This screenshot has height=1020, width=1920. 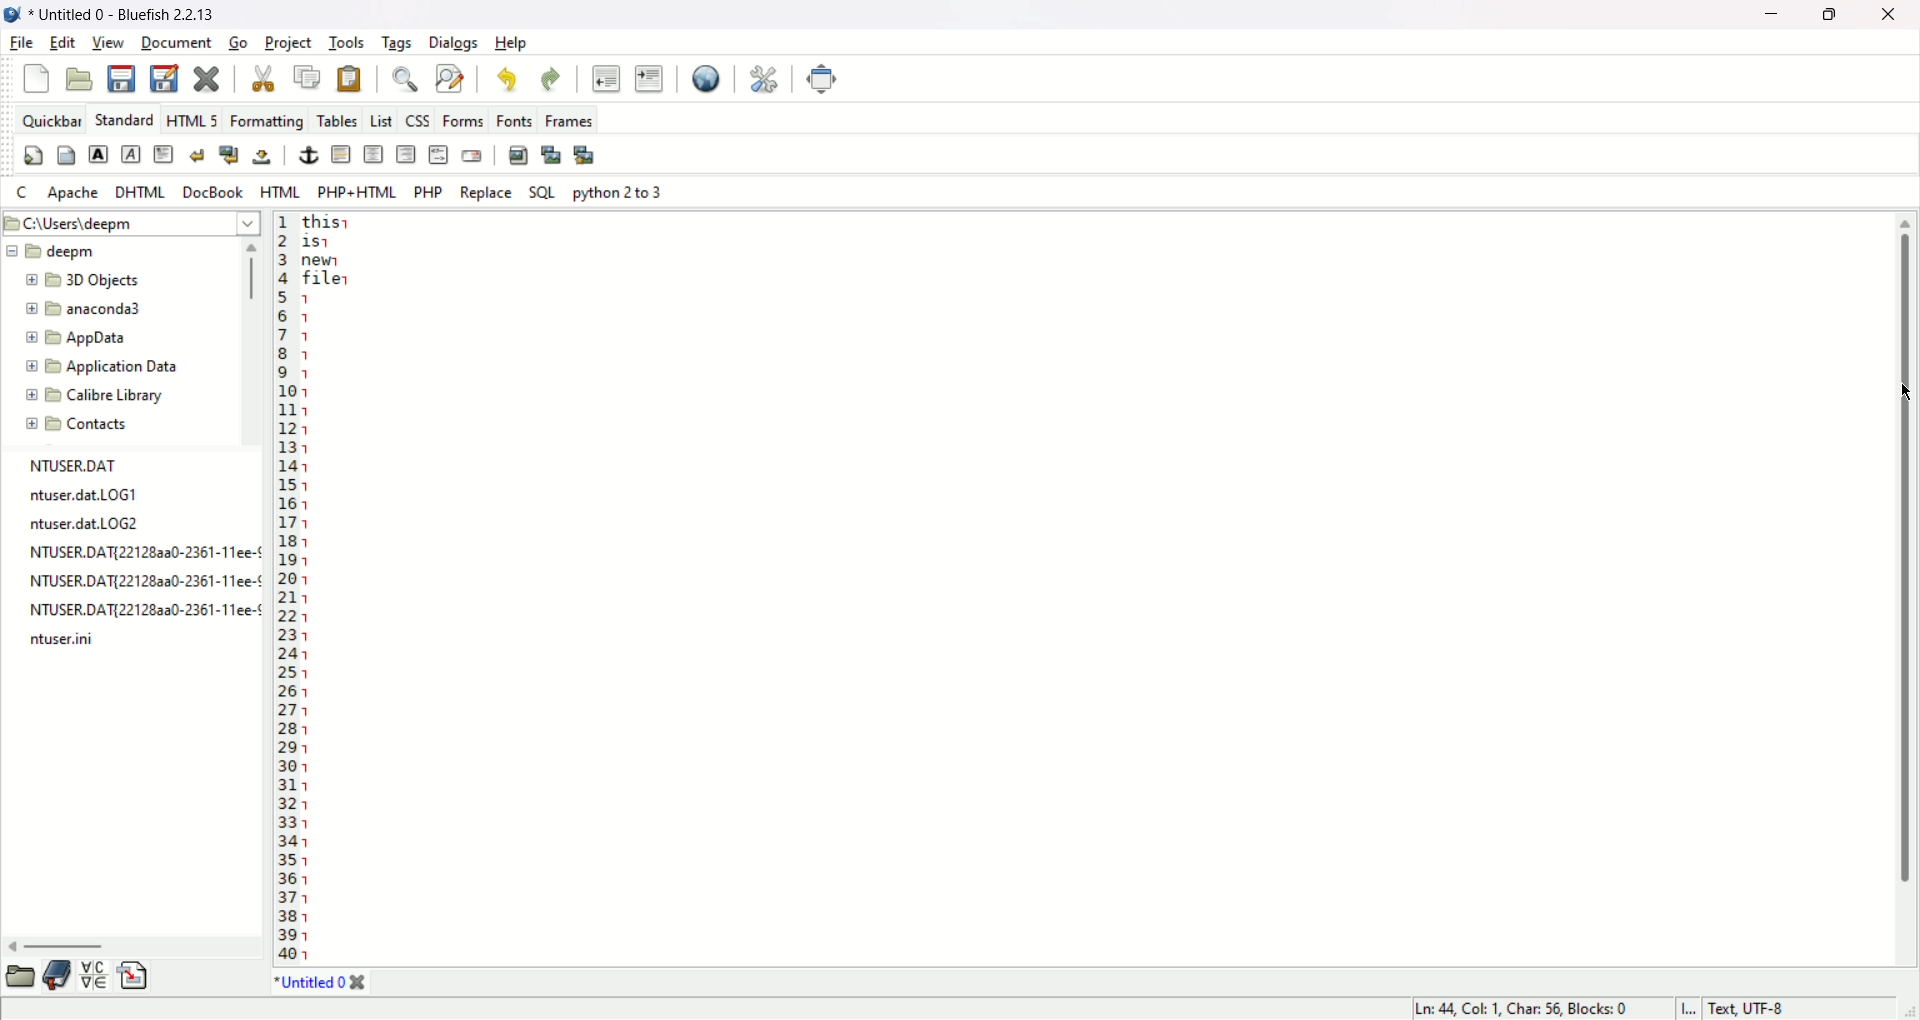 What do you see at coordinates (95, 281) in the screenshot?
I see `Folder name` at bounding box center [95, 281].